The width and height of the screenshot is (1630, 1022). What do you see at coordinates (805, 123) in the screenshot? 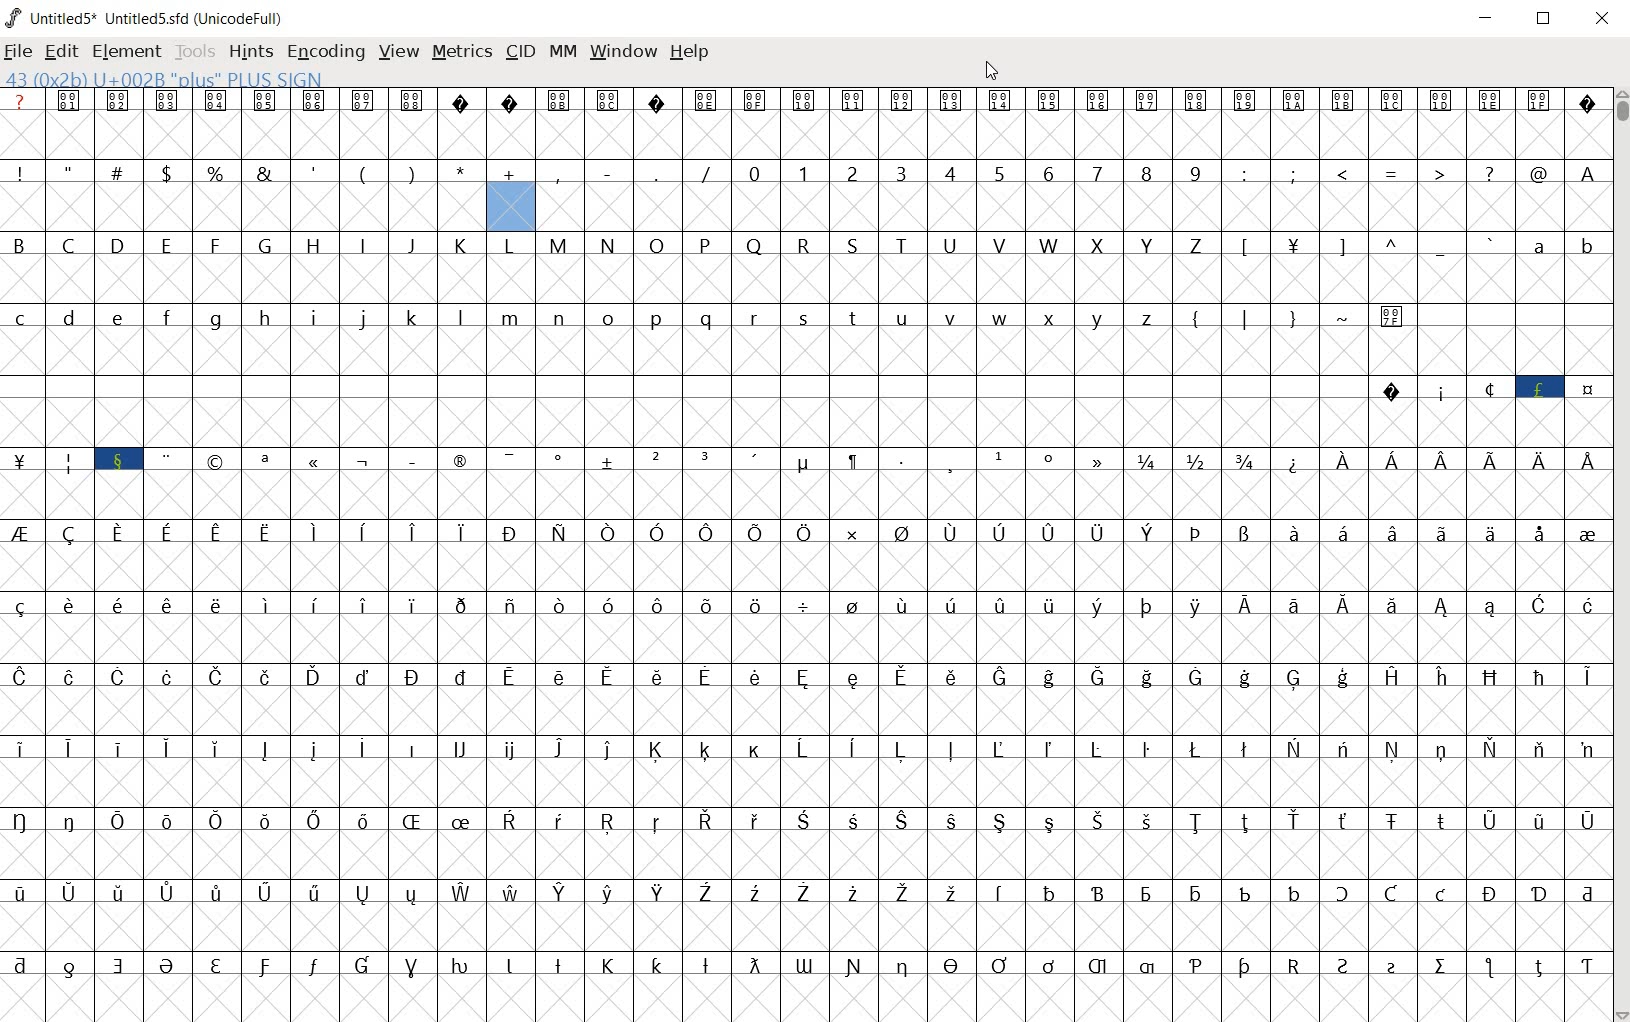
I see `symbols` at bounding box center [805, 123].